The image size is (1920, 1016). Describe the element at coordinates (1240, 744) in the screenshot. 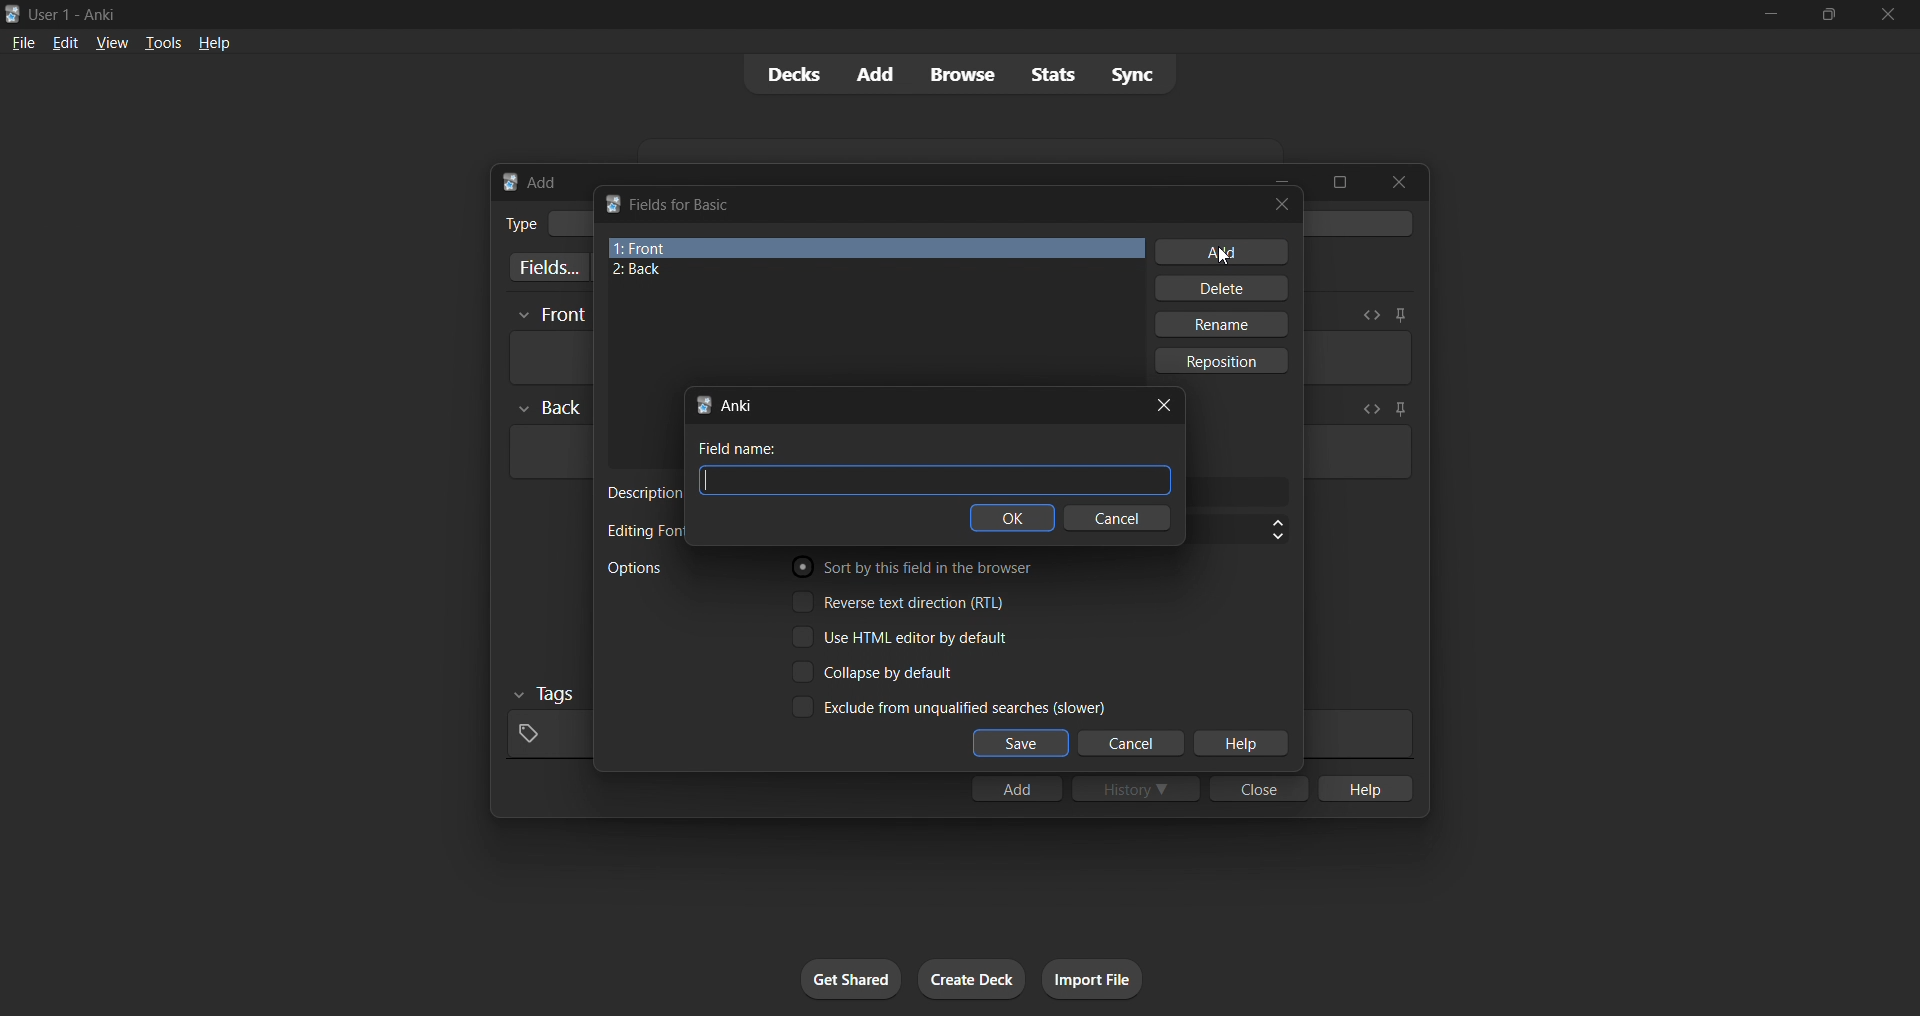

I see `help` at that location.